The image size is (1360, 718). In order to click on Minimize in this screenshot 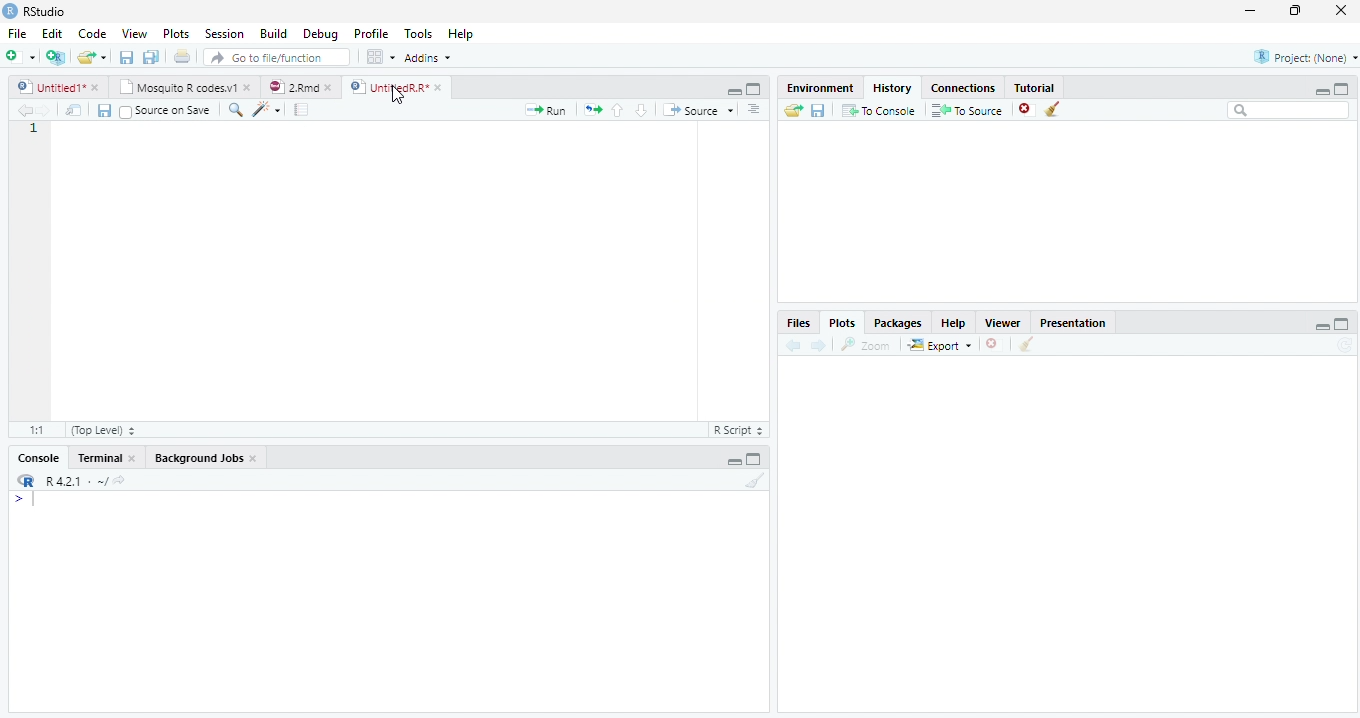, I will do `click(1251, 10)`.